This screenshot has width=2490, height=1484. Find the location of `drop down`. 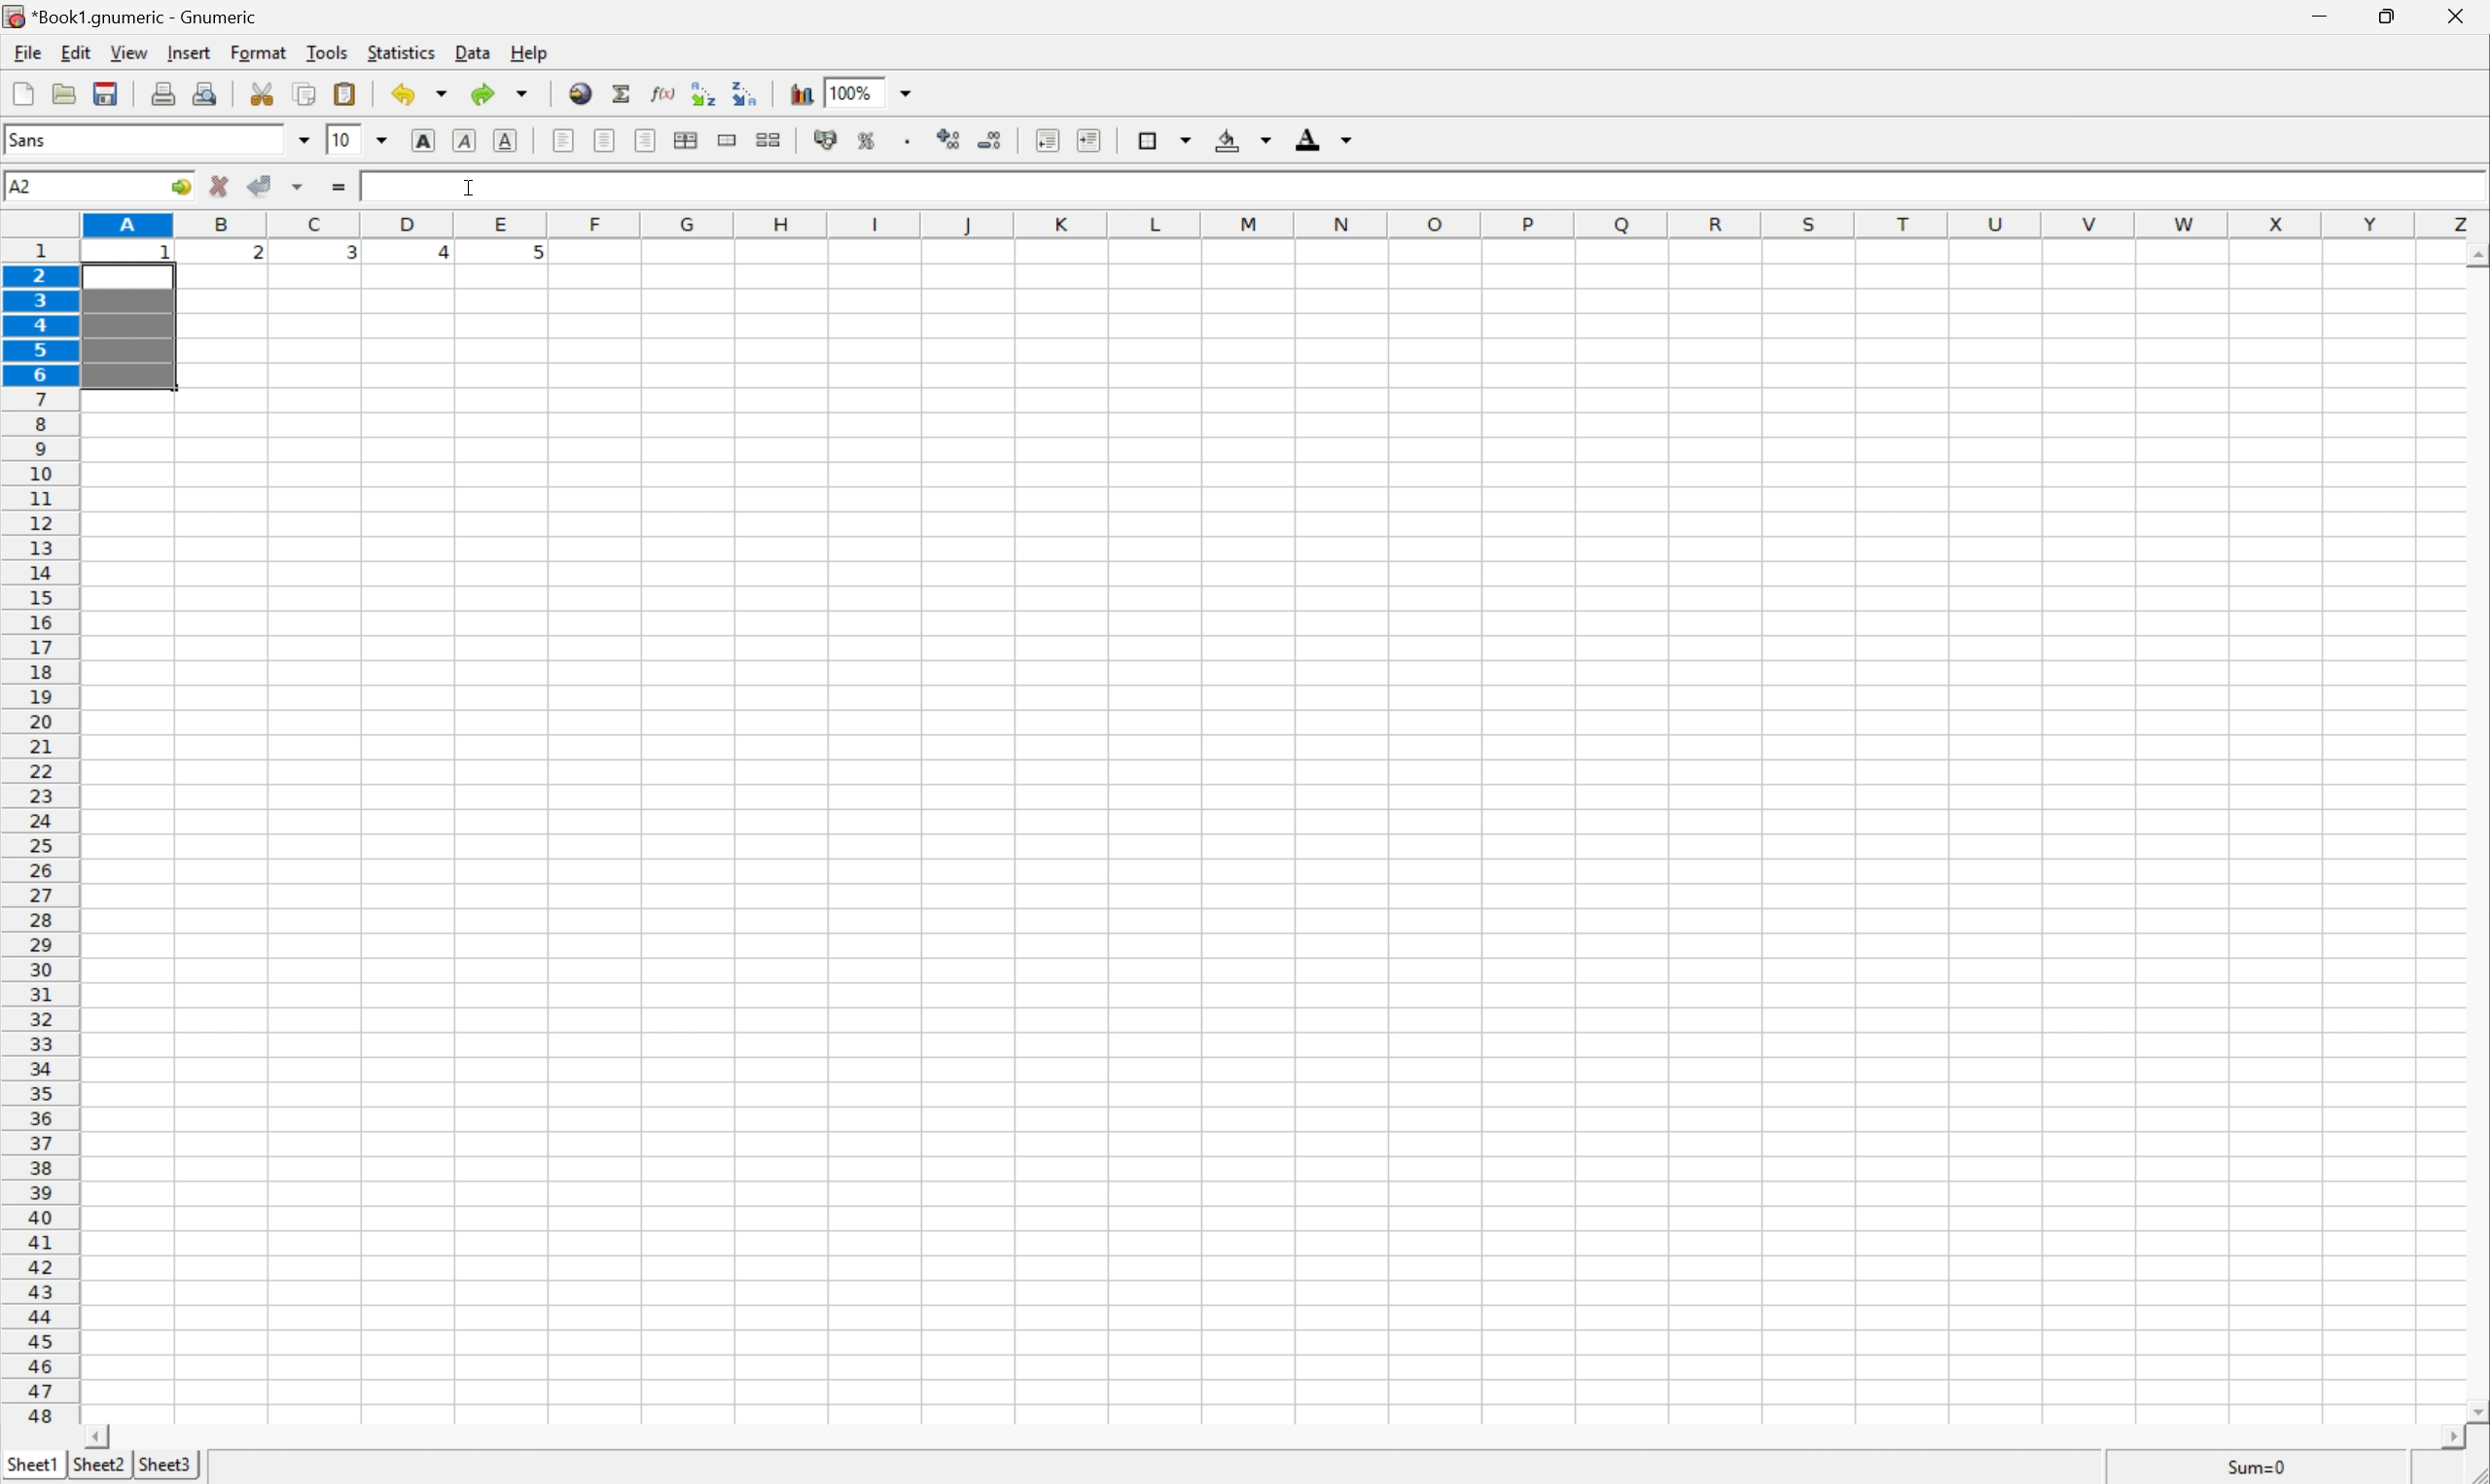

drop down is located at coordinates (907, 93).